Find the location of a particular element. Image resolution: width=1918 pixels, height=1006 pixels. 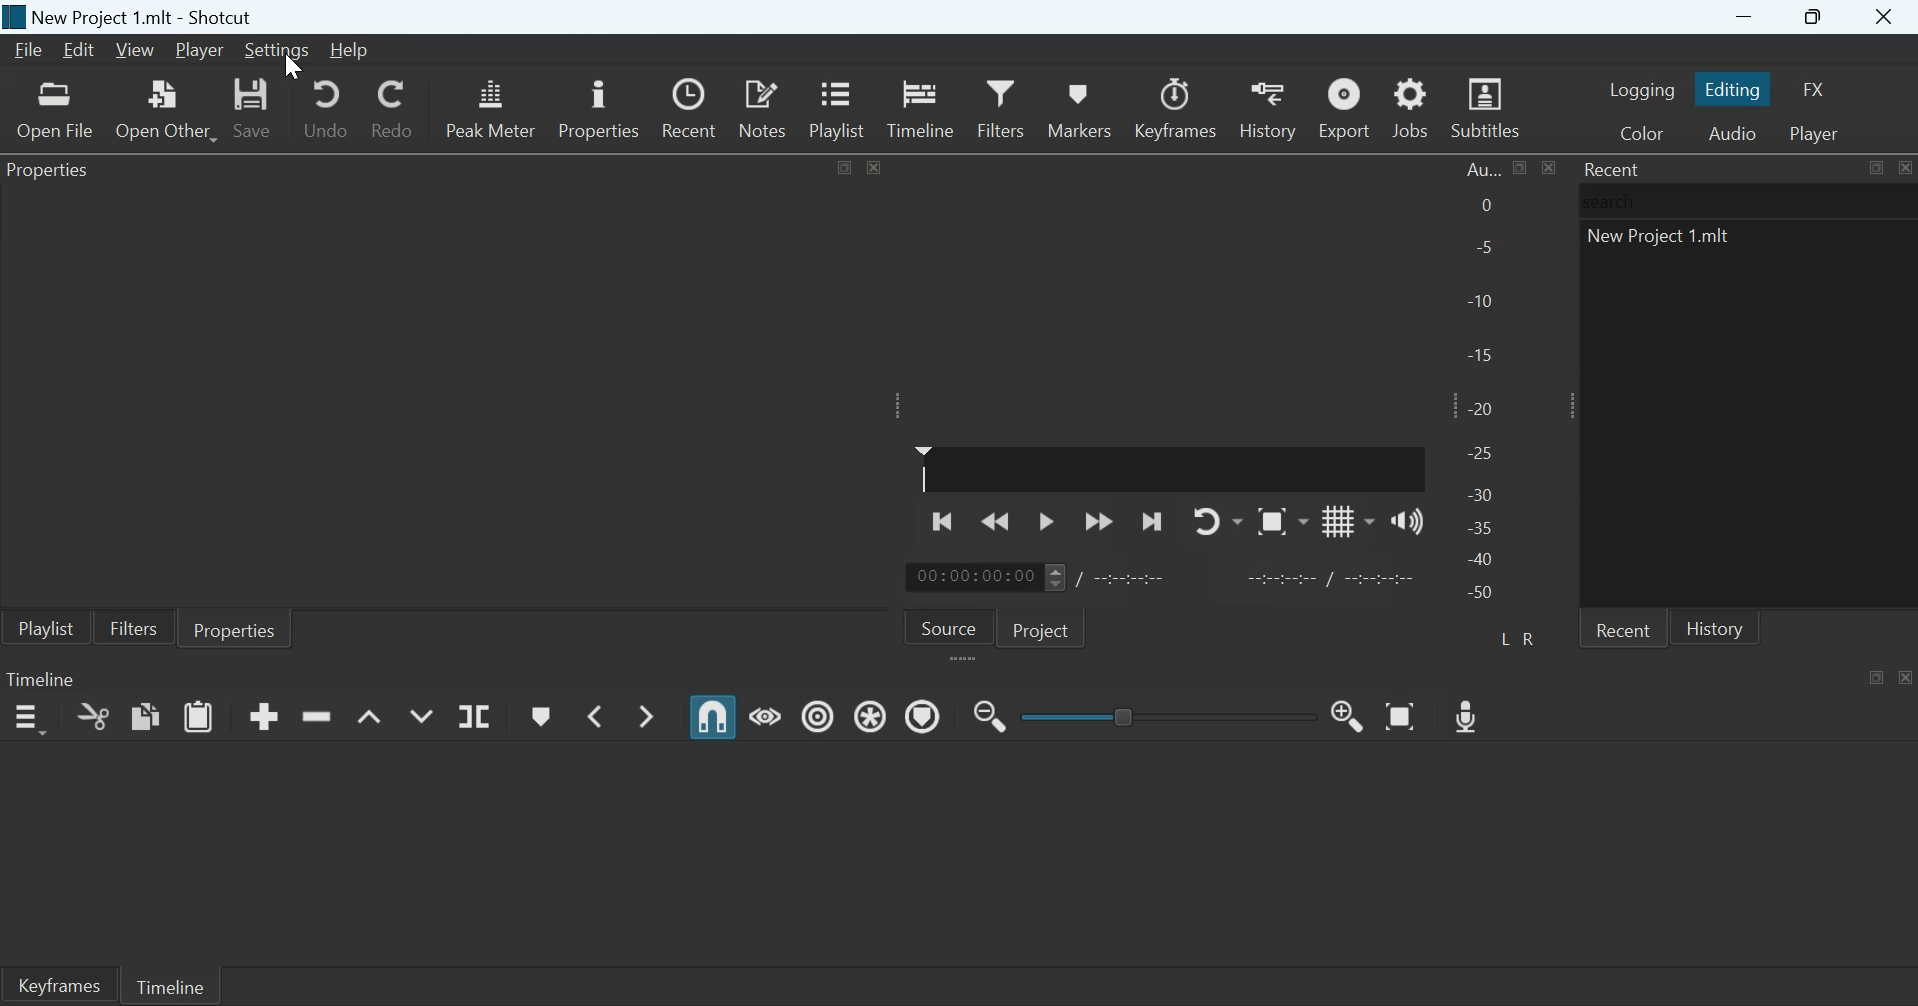

Undo is located at coordinates (326, 107).